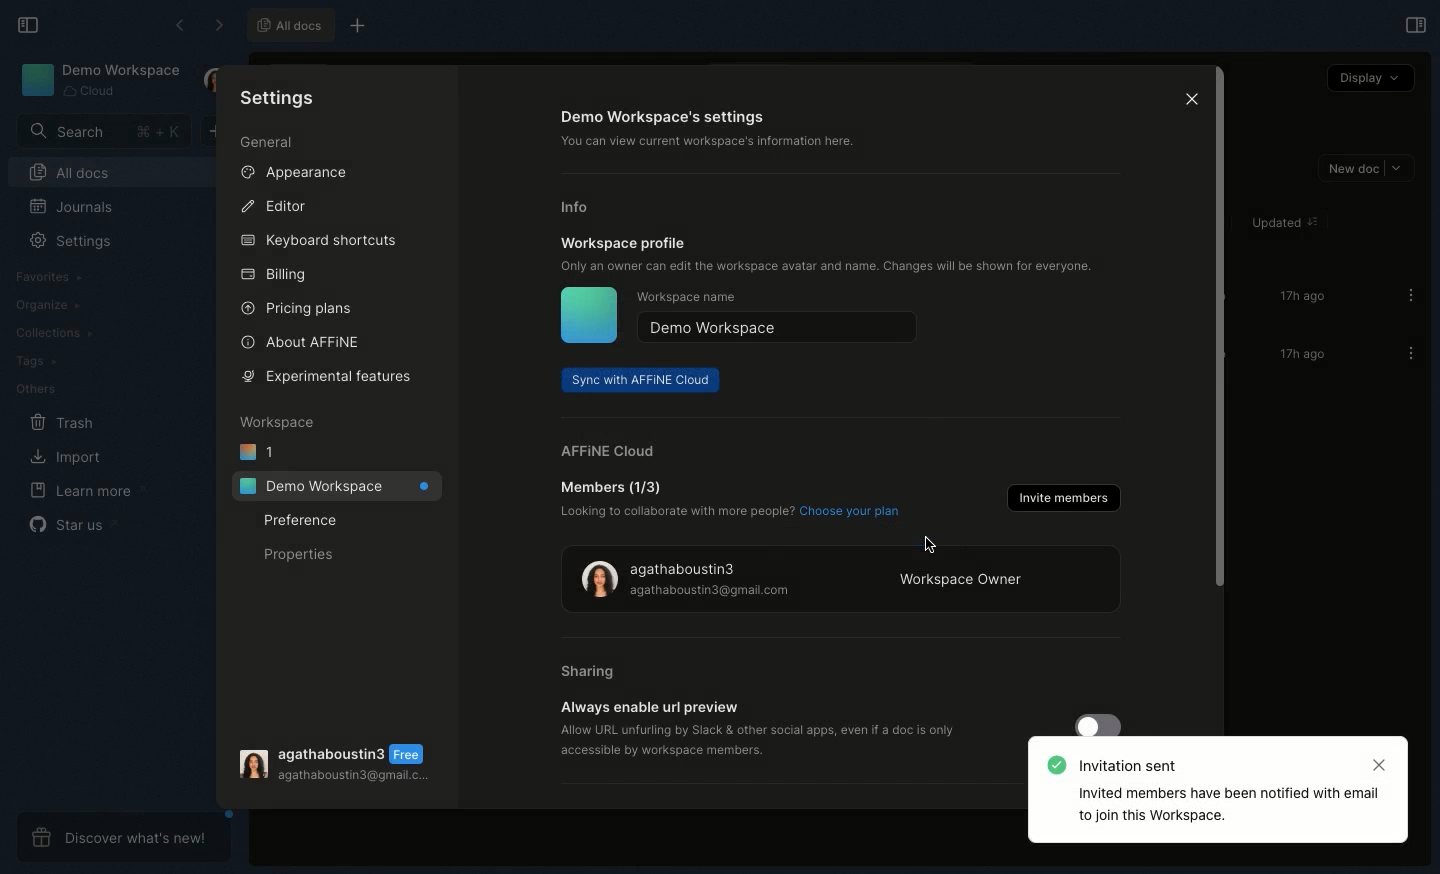  What do you see at coordinates (672, 511) in the screenshot?
I see `Looking to collaborate with more people?` at bounding box center [672, 511].